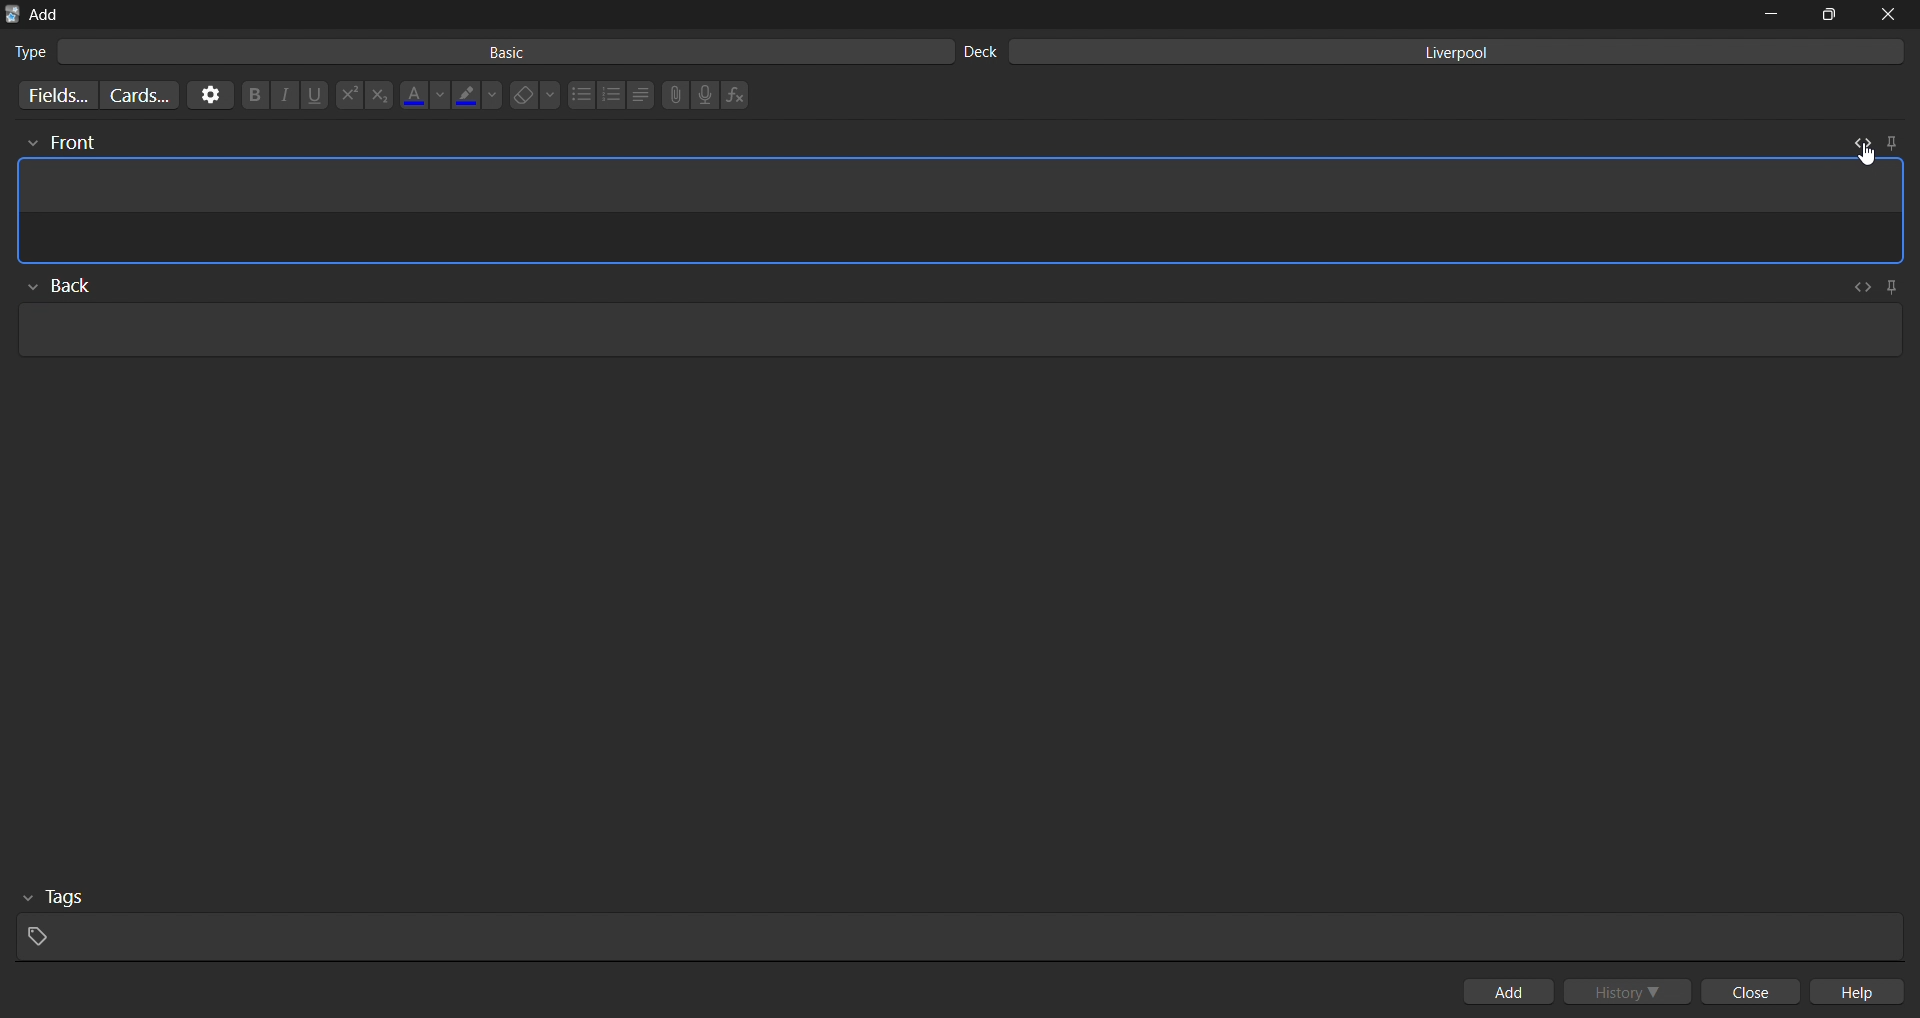 Image resolution: width=1920 pixels, height=1018 pixels. Describe the element at coordinates (740, 95) in the screenshot. I see `insert function` at that location.